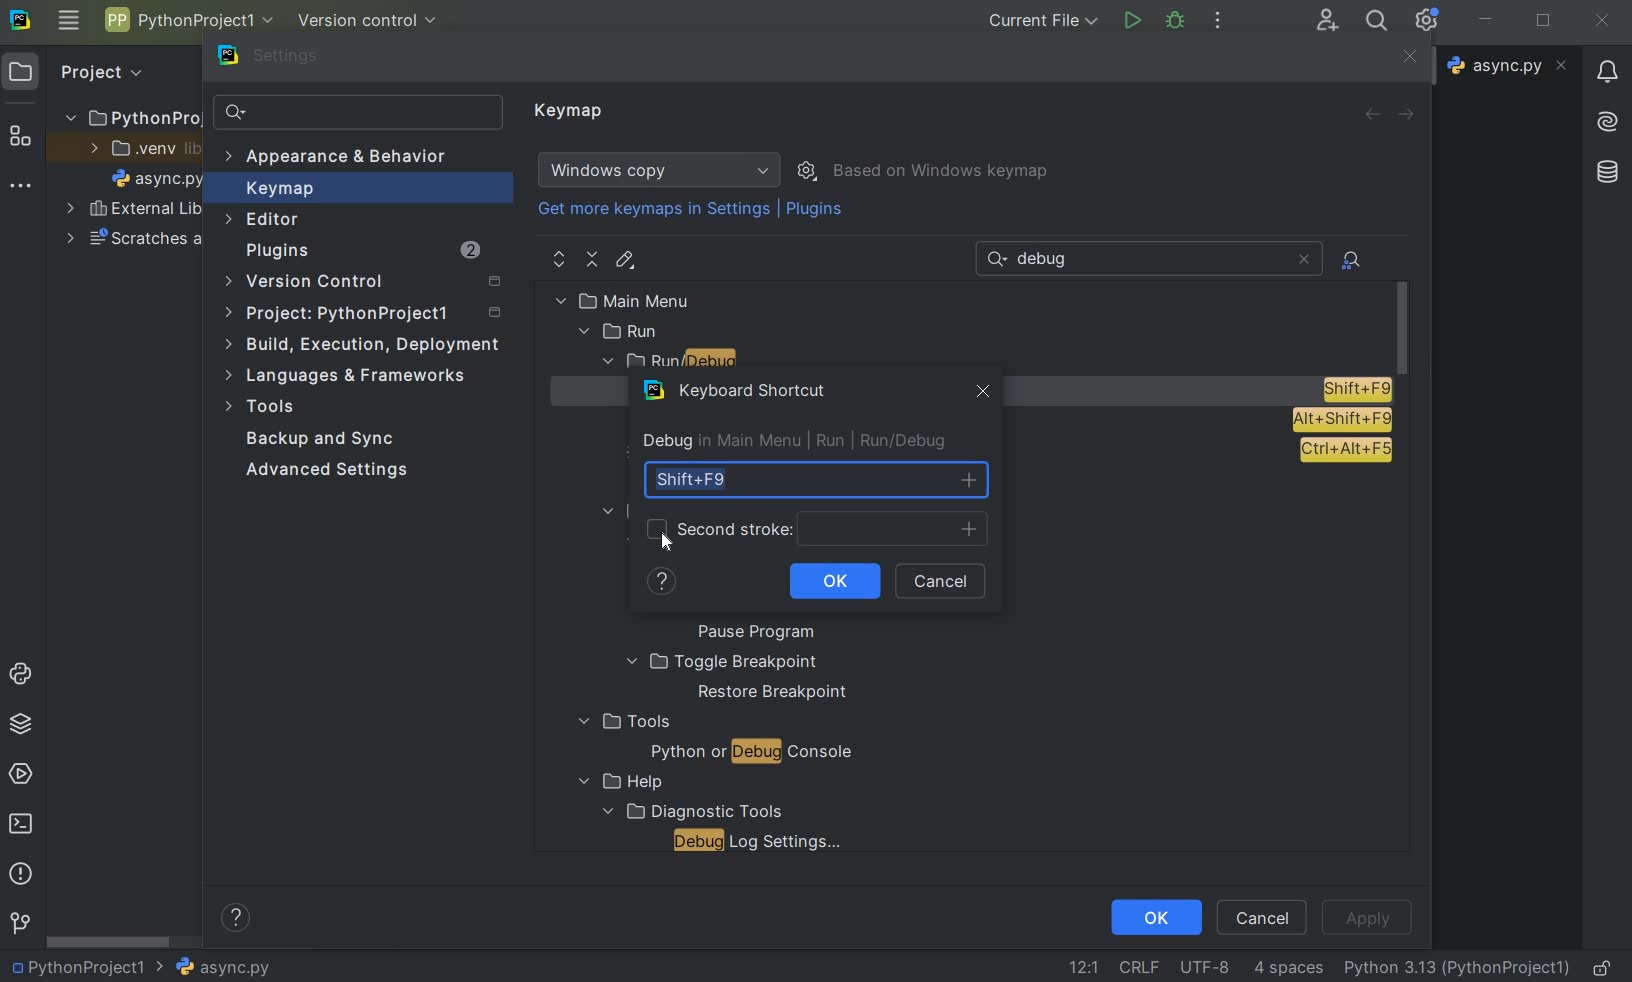 Image resolution: width=1632 pixels, height=982 pixels. What do you see at coordinates (1176, 19) in the screenshot?
I see `debug` at bounding box center [1176, 19].